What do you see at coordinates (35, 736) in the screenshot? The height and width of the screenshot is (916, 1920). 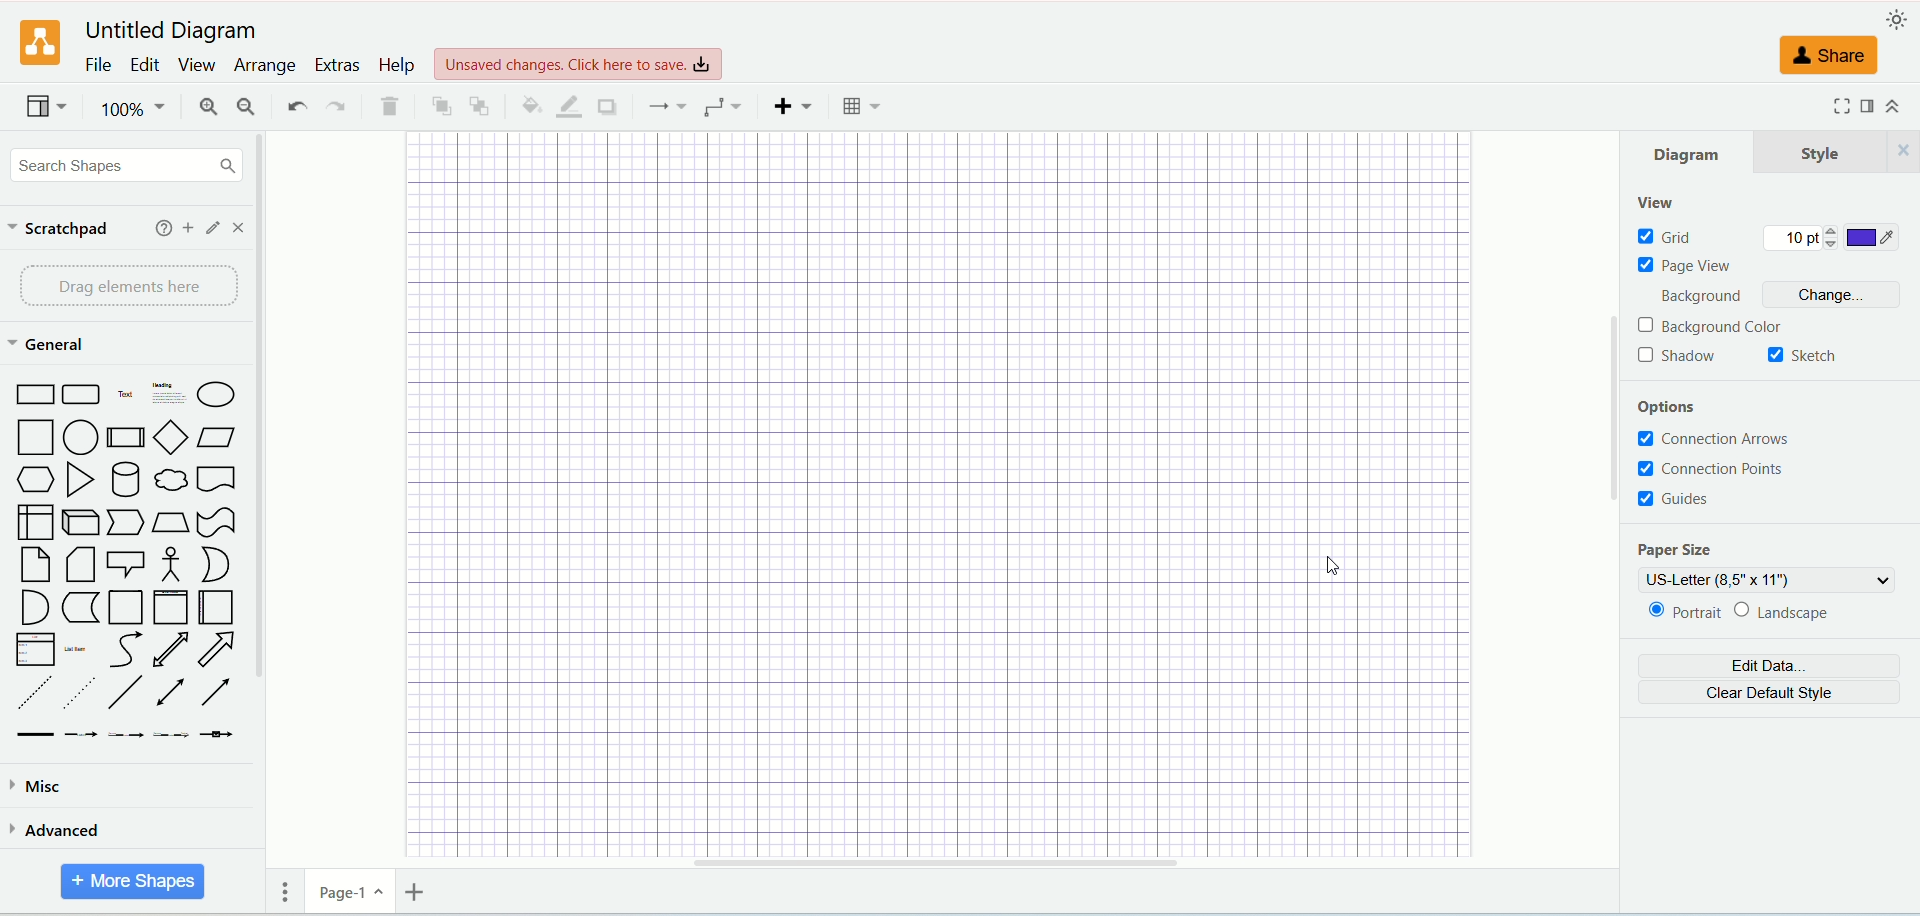 I see `Link` at bounding box center [35, 736].